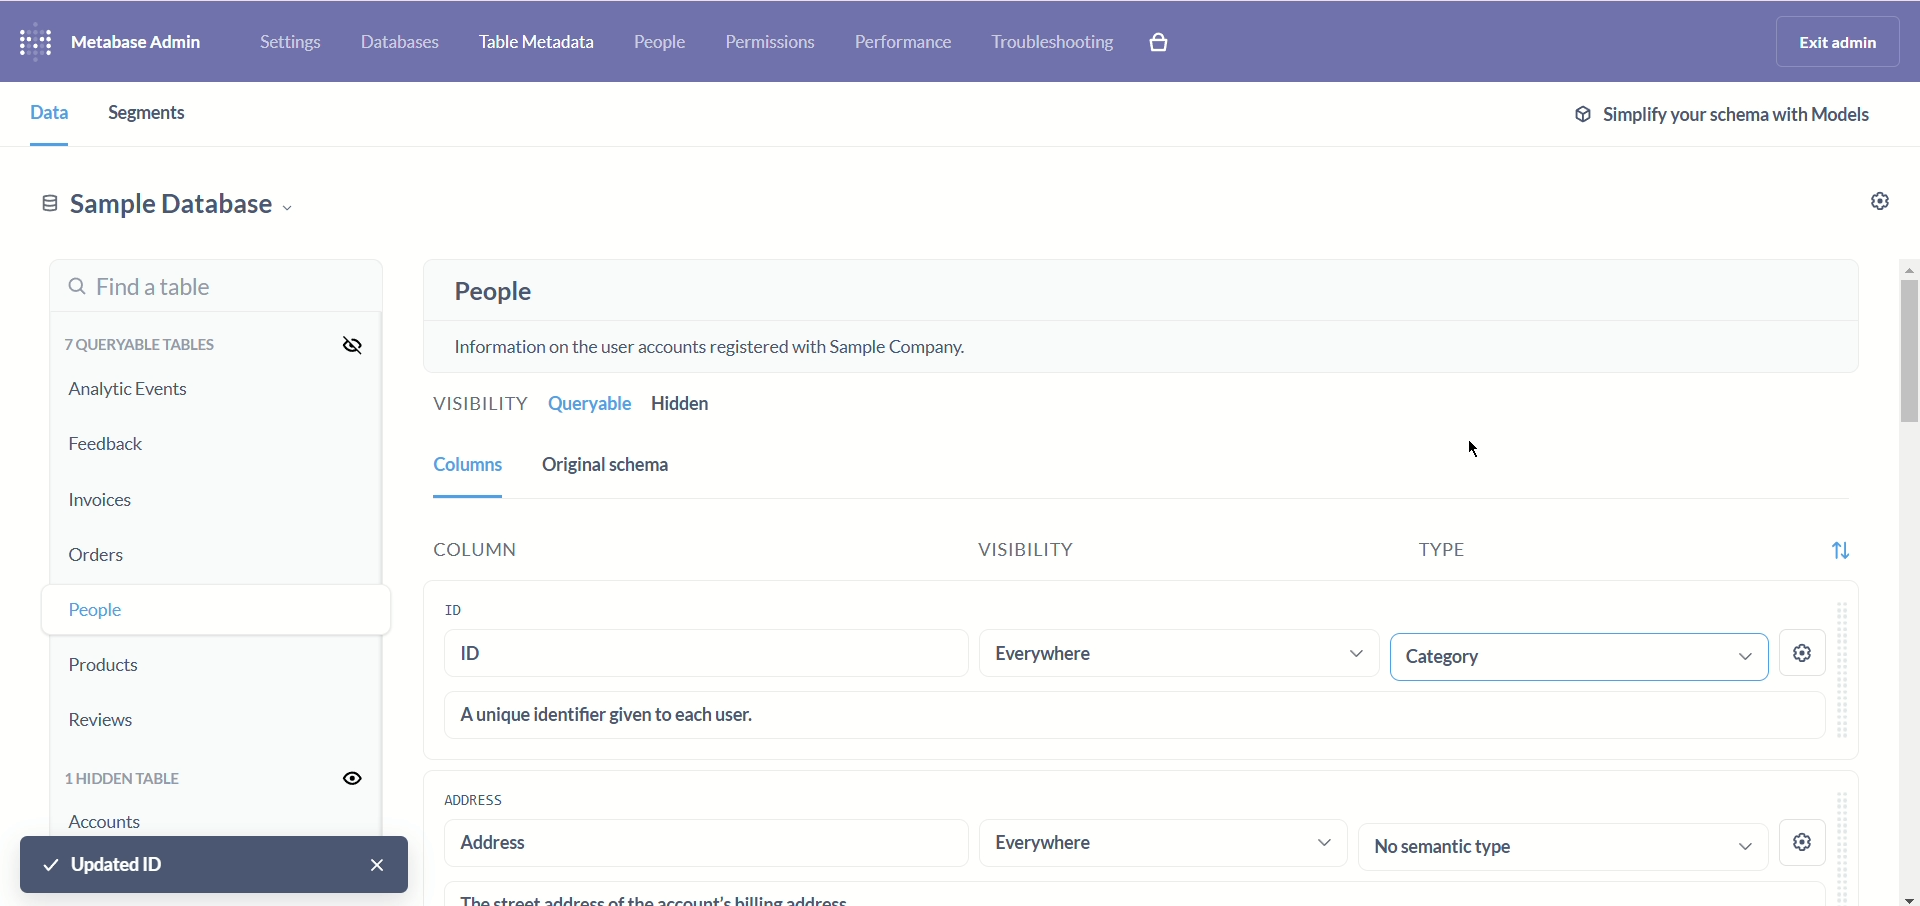 Image resolution: width=1920 pixels, height=906 pixels. Describe the element at coordinates (143, 607) in the screenshot. I see `People` at that location.